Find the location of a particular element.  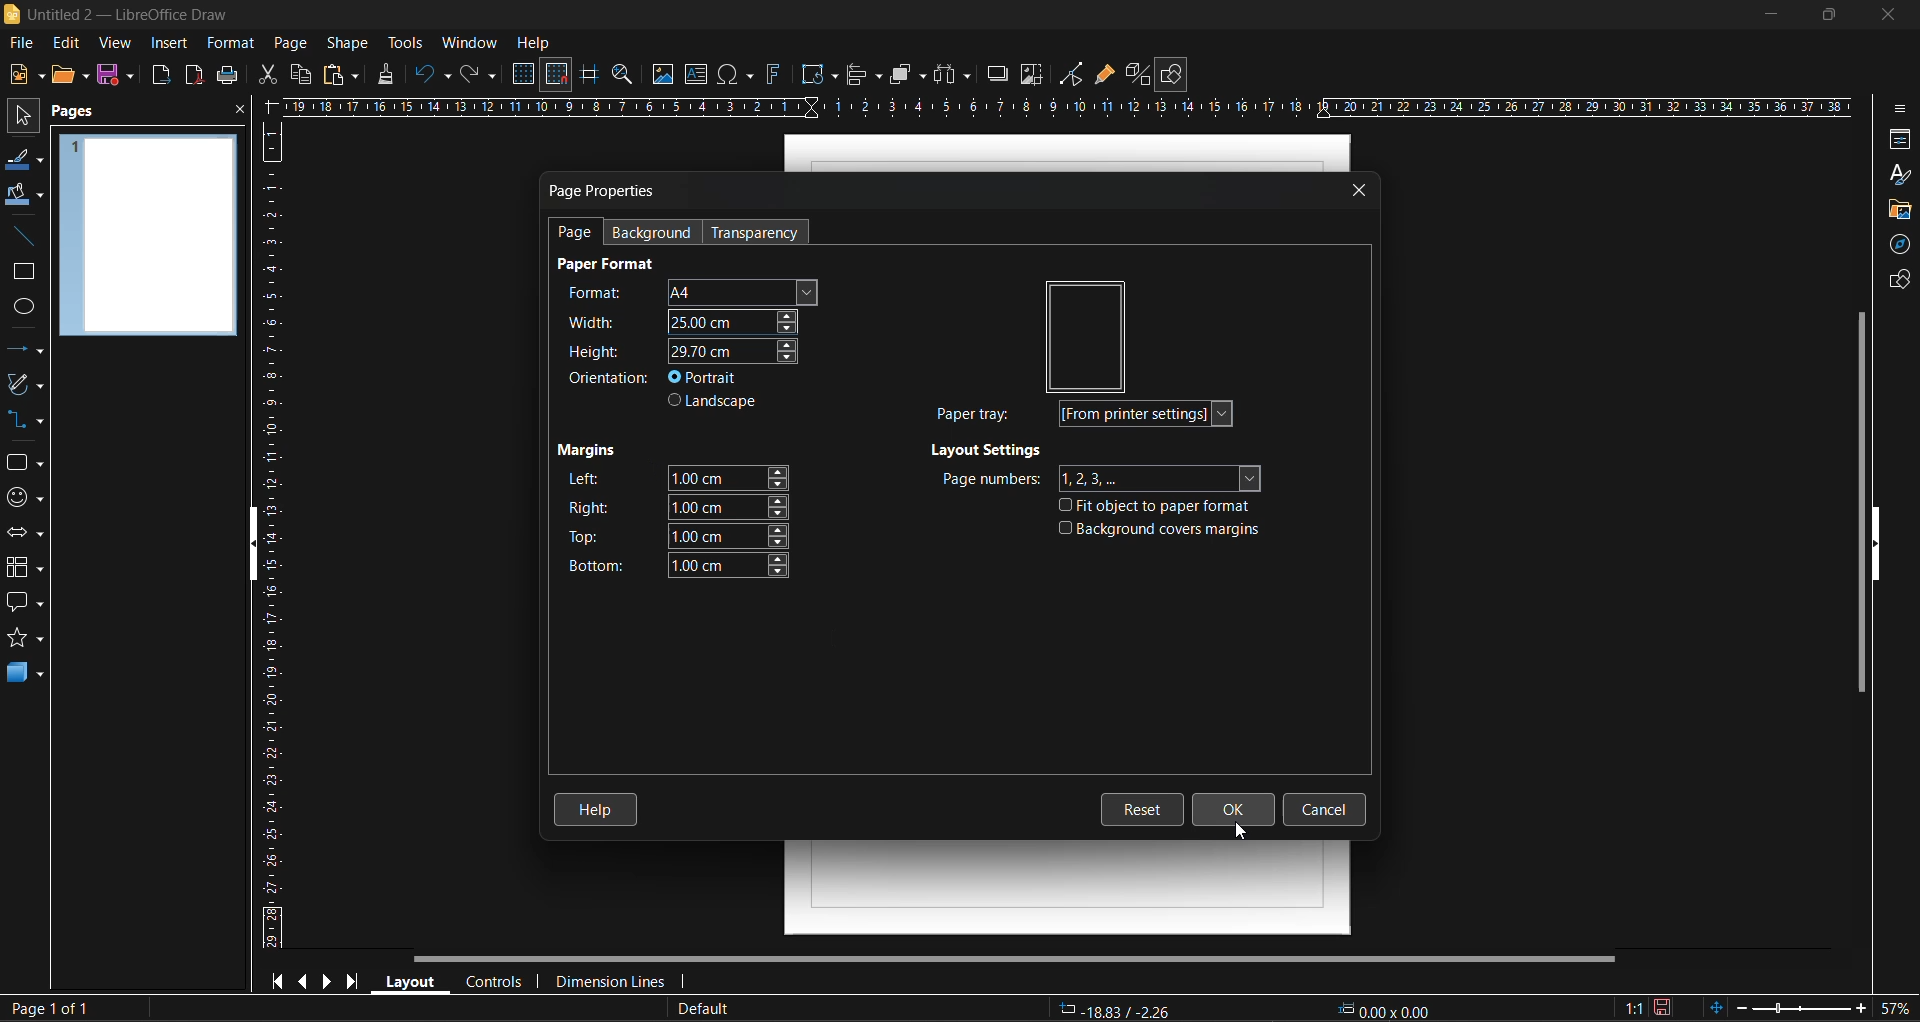

cut is located at coordinates (263, 75).